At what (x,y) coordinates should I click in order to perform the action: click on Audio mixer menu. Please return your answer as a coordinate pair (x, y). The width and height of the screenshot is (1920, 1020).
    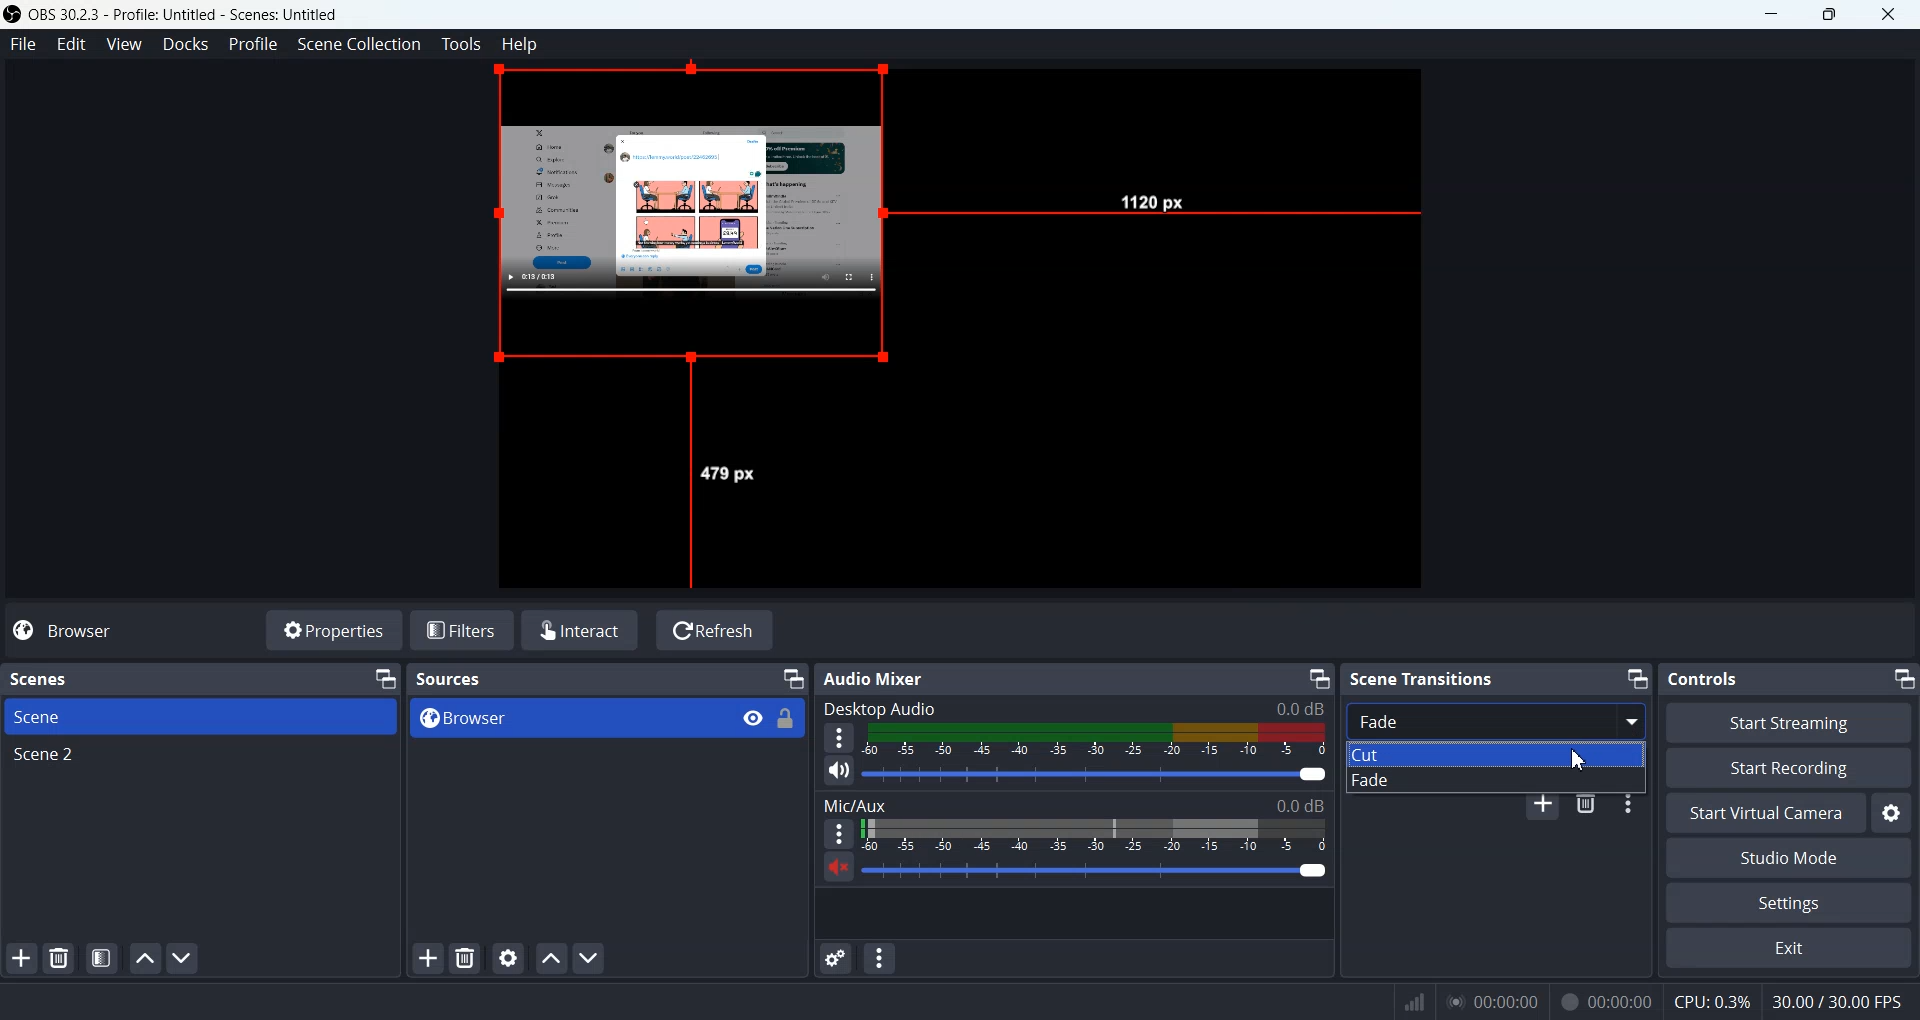
    Looking at the image, I should click on (881, 957).